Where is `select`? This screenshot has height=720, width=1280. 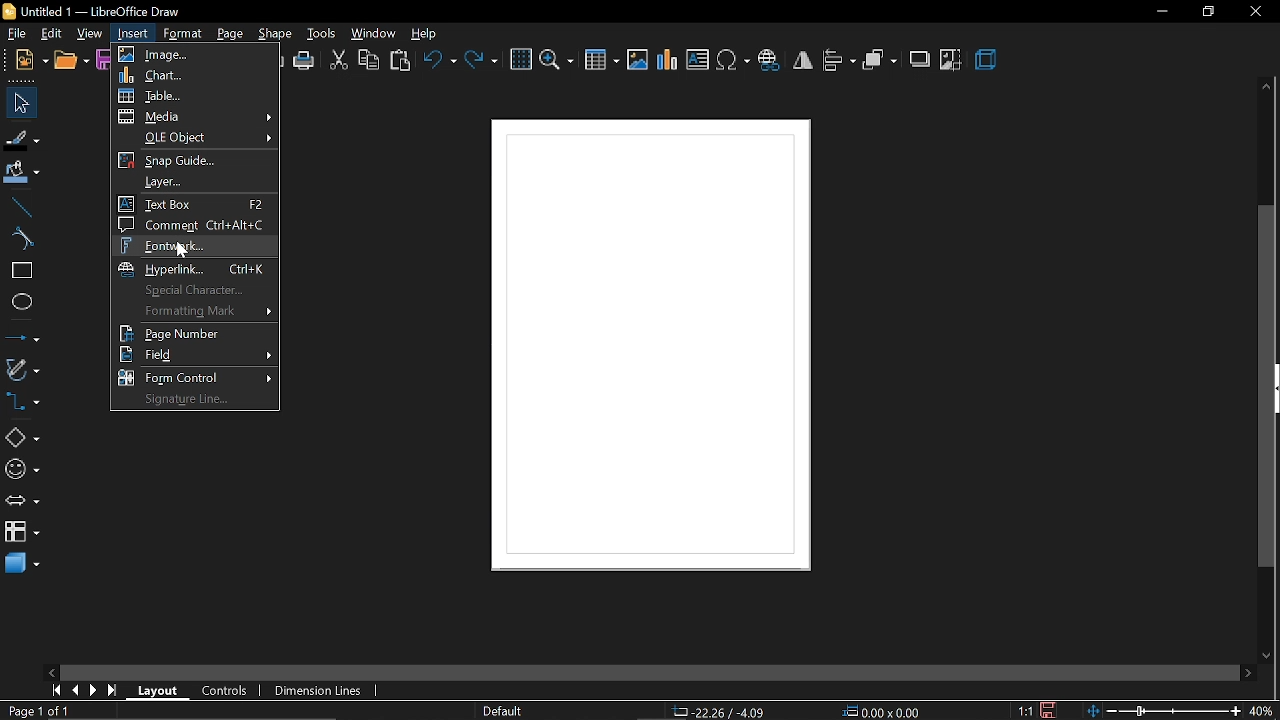
select is located at coordinates (18, 101).